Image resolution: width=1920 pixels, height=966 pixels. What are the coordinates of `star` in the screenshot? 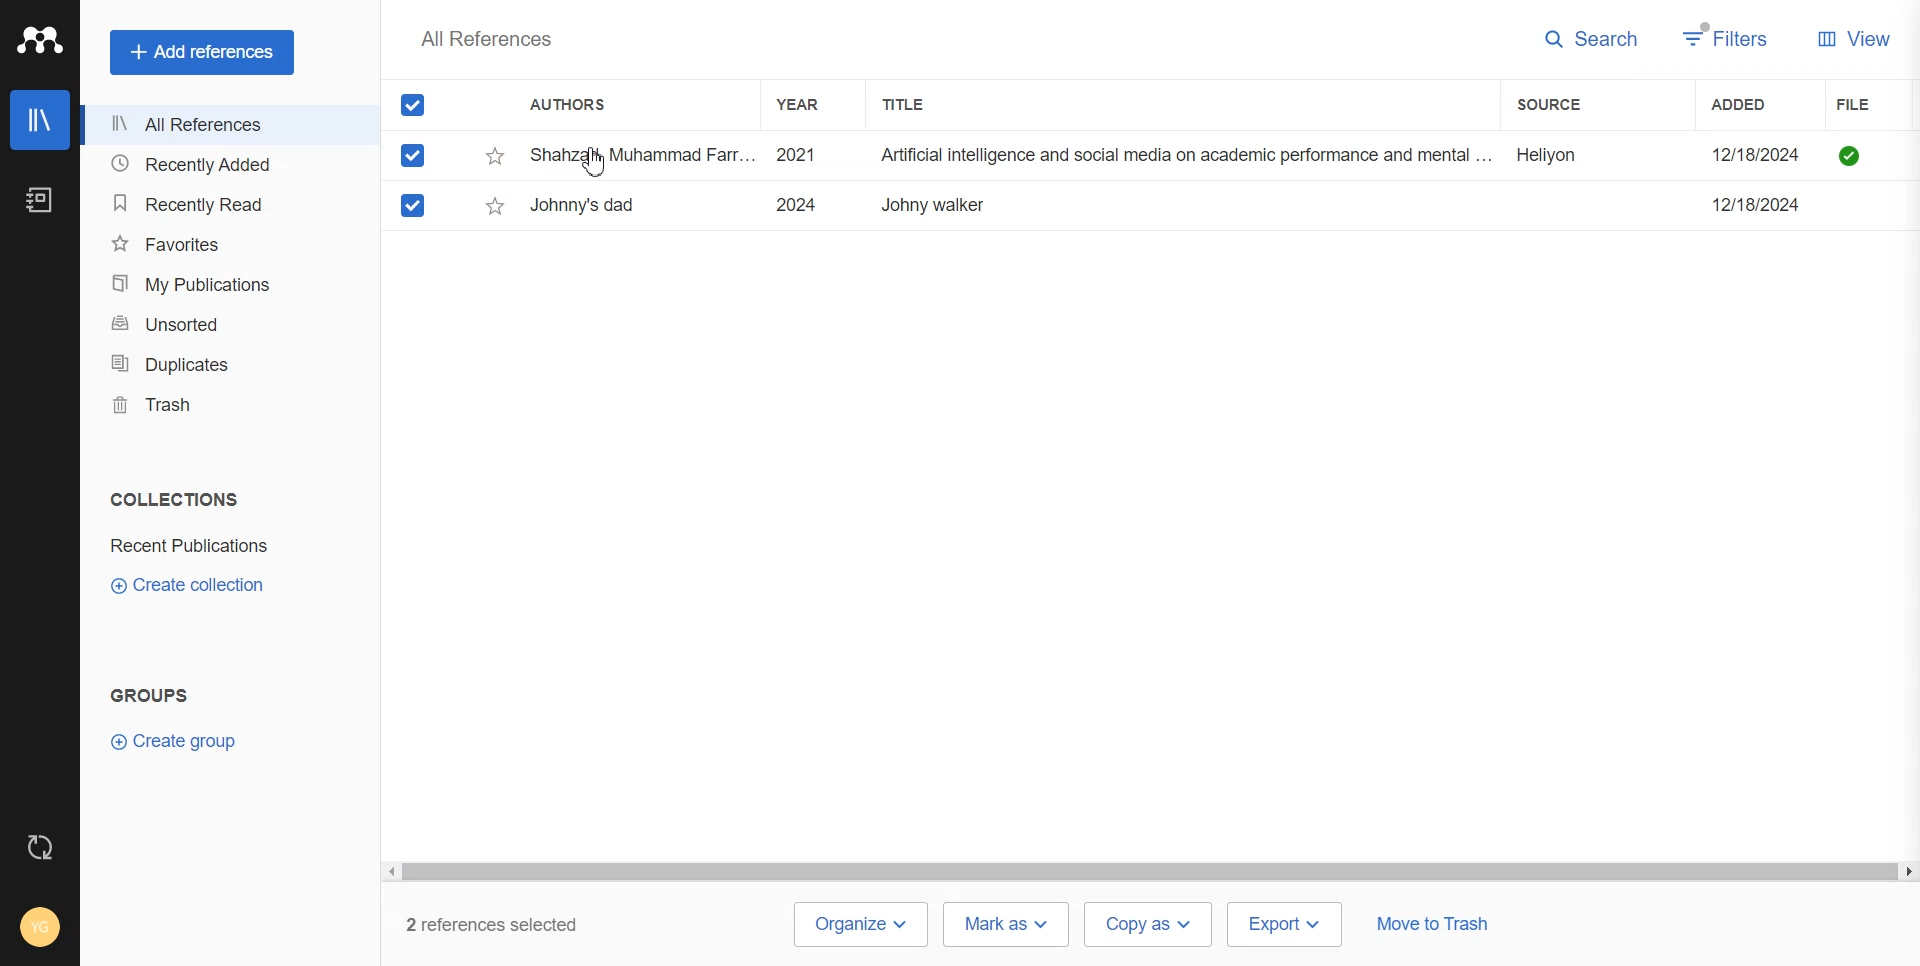 It's located at (496, 157).